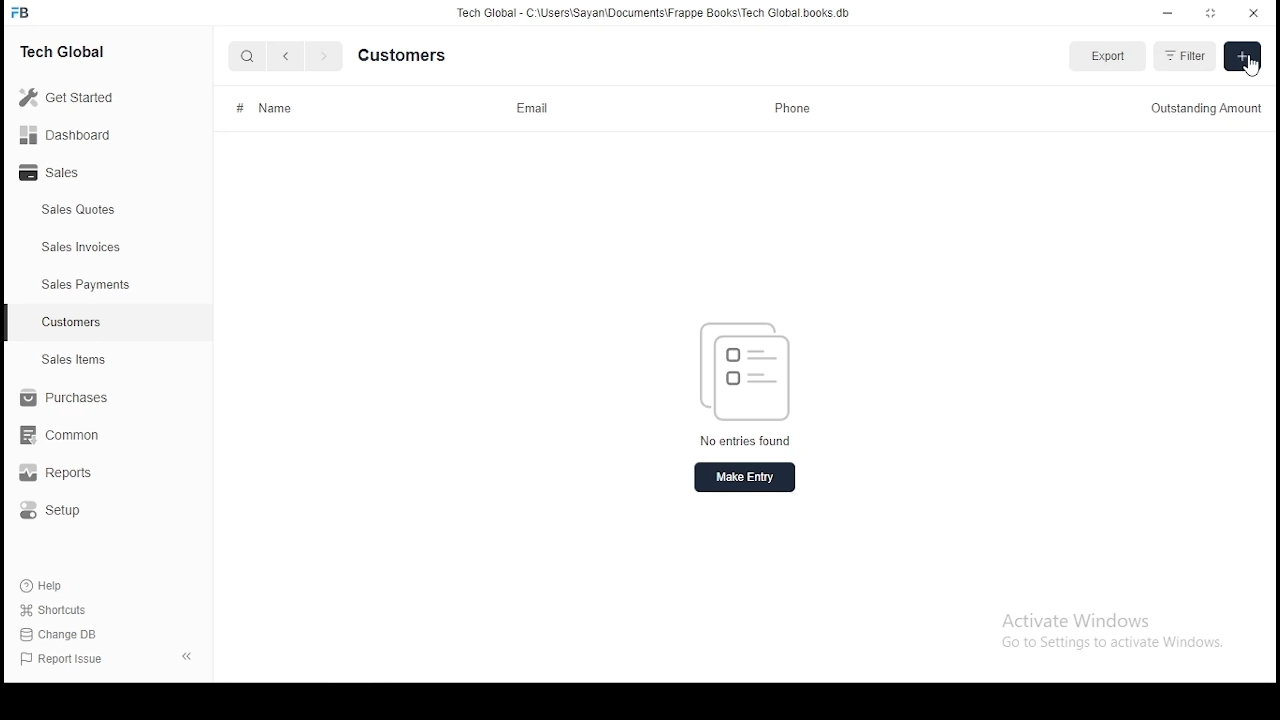  I want to click on customers, so click(72, 323).